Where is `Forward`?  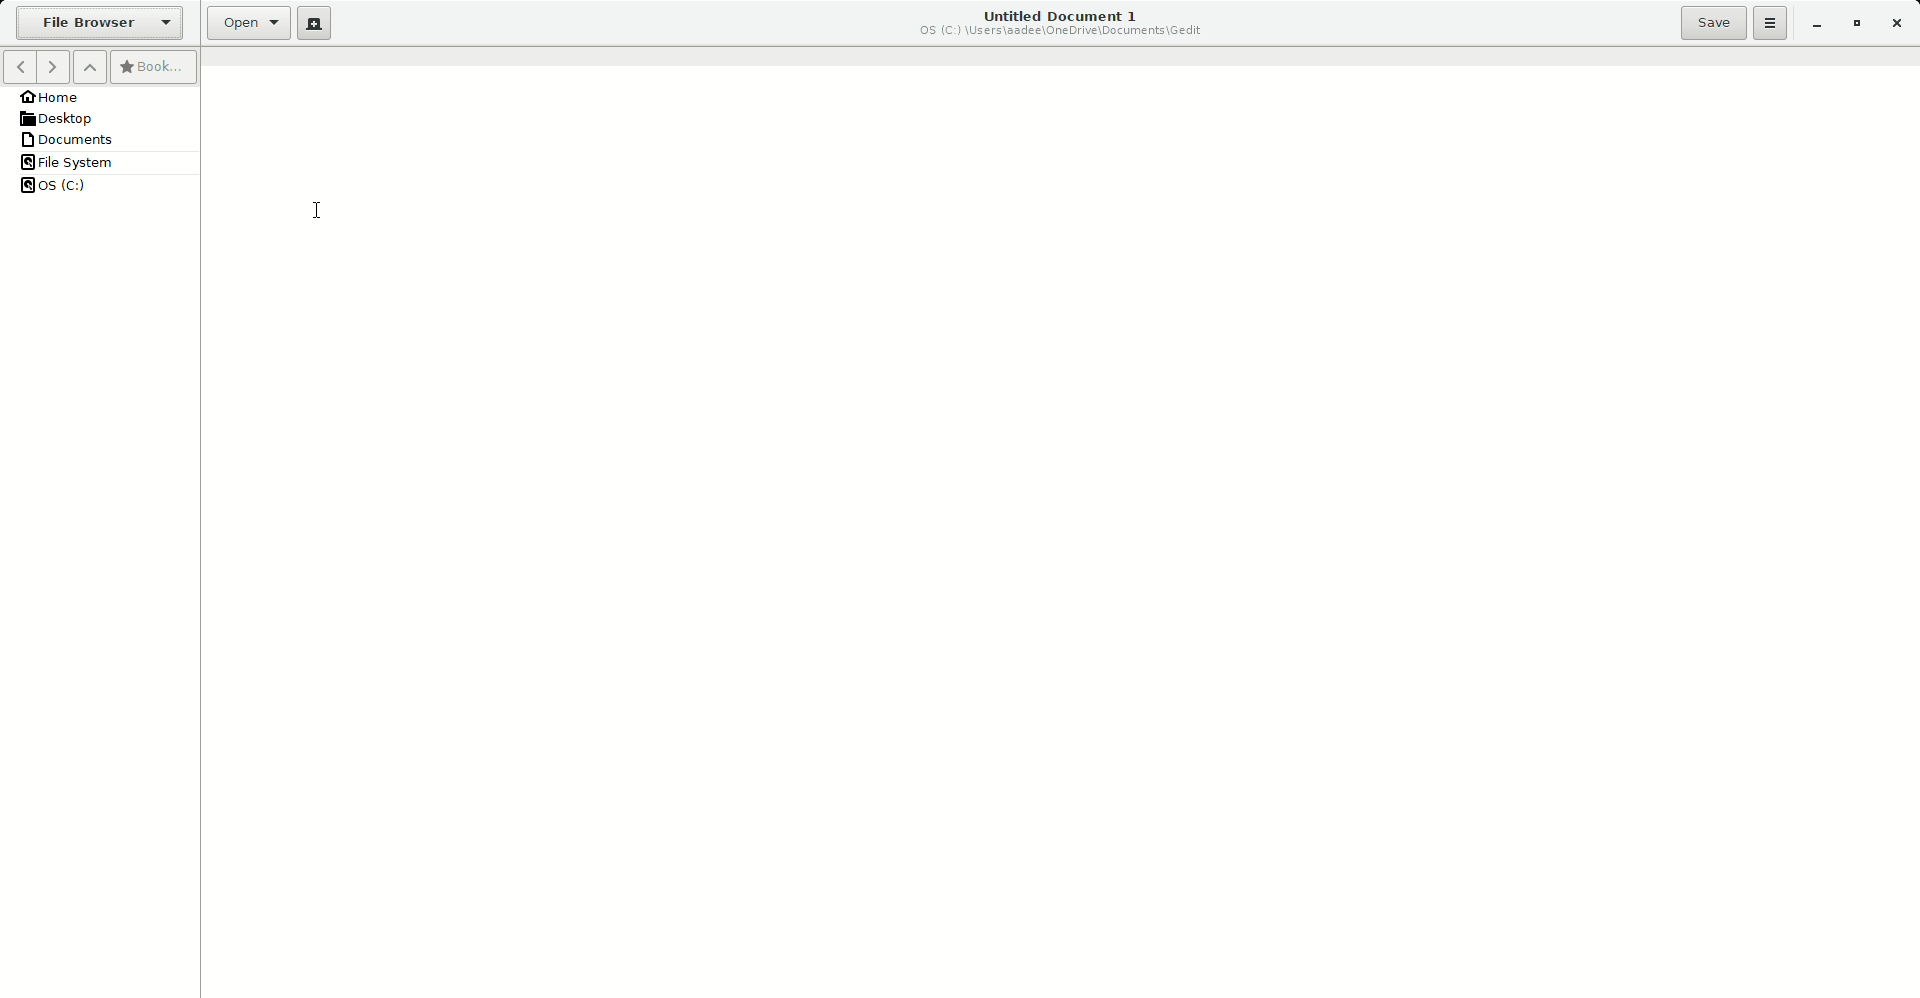 Forward is located at coordinates (53, 66).